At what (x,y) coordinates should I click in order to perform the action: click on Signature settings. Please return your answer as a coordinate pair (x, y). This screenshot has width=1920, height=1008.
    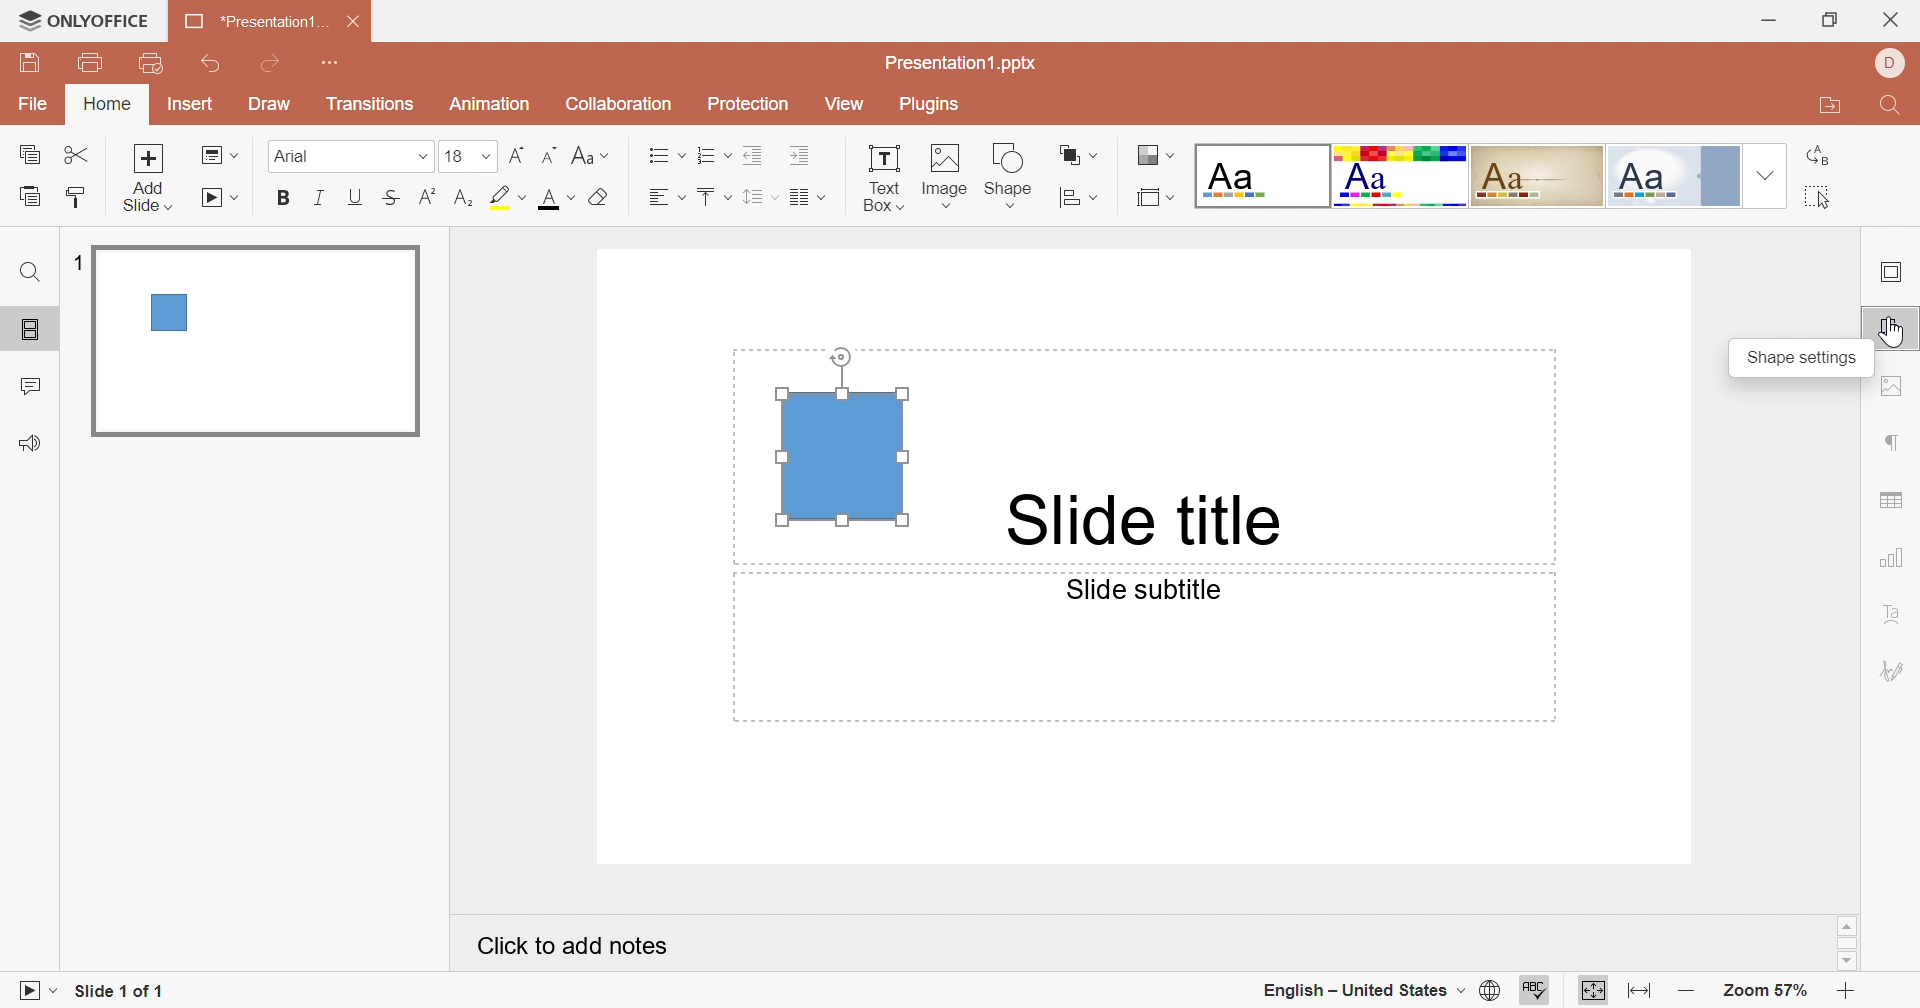
    Looking at the image, I should click on (1894, 667).